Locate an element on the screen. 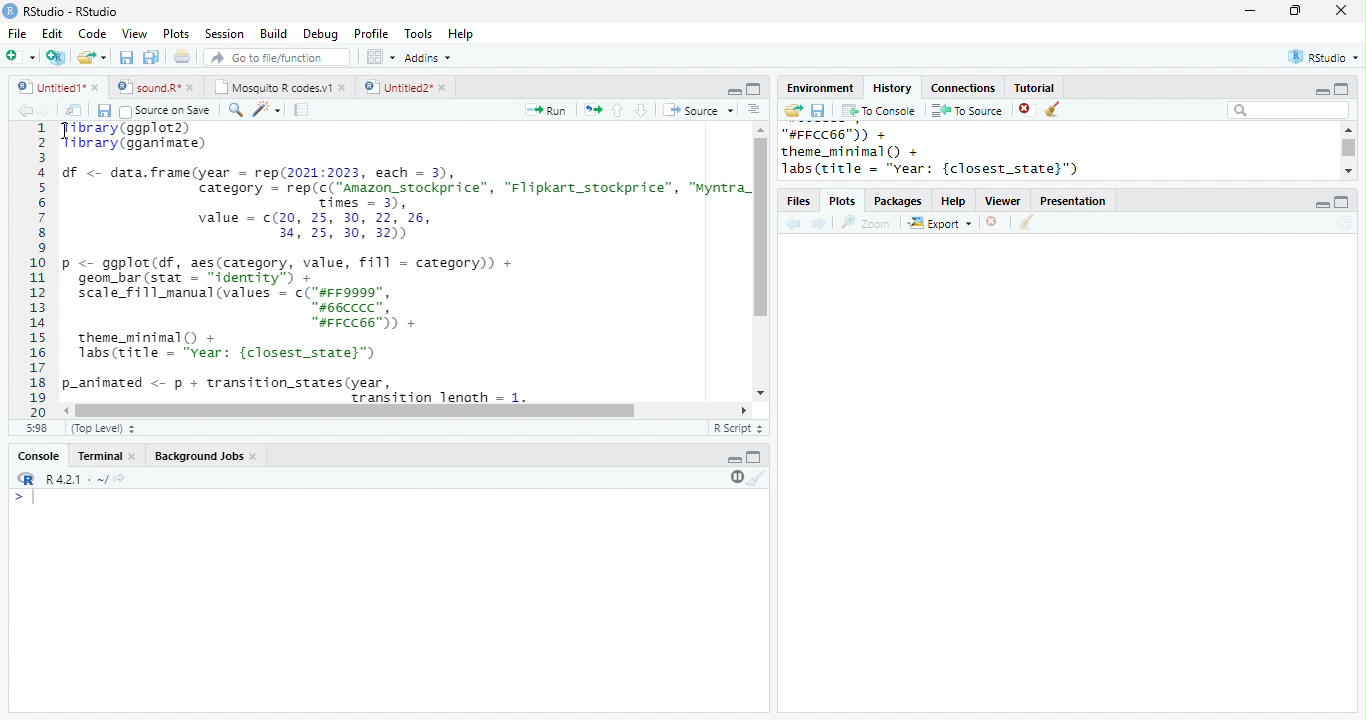 Image resolution: width=1366 pixels, height=720 pixels. maximize is located at coordinates (1342, 202).